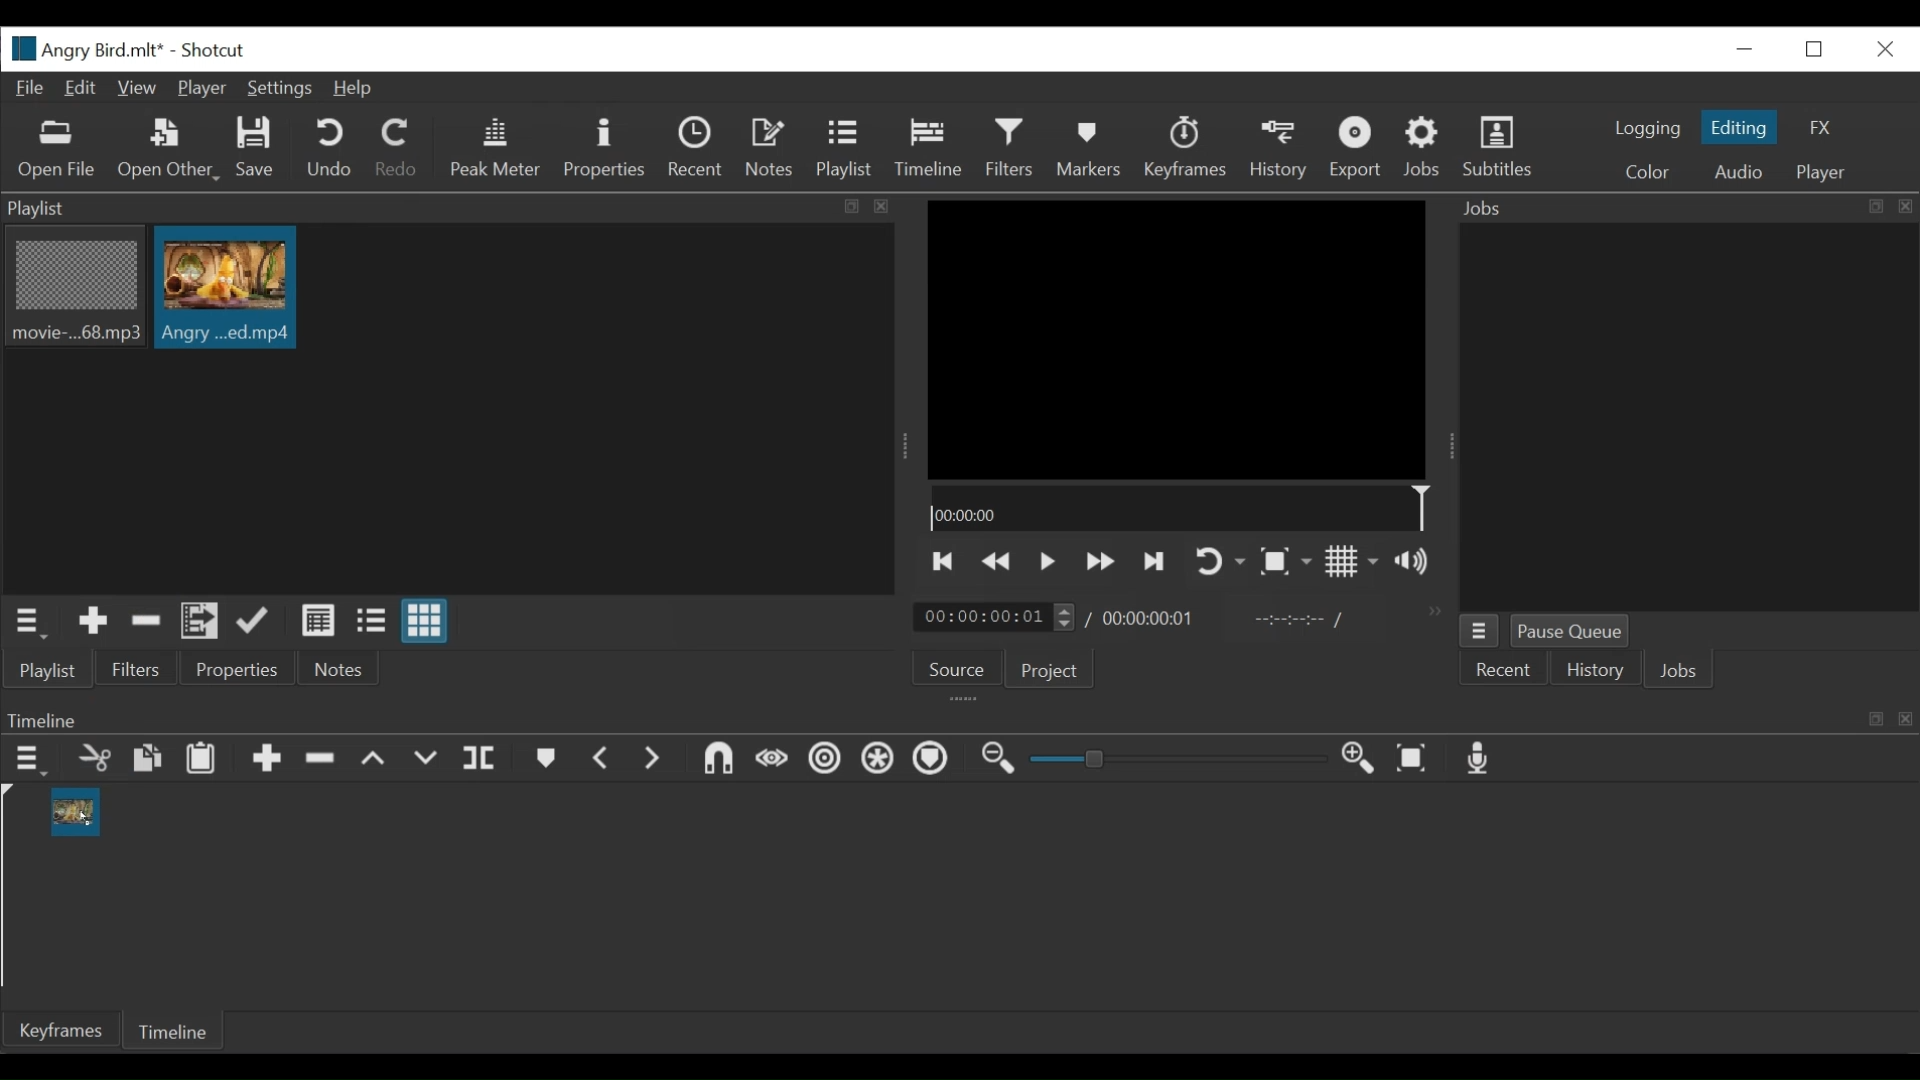 The width and height of the screenshot is (1920, 1080). Describe the element at coordinates (1880, 48) in the screenshot. I see `Close` at that location.